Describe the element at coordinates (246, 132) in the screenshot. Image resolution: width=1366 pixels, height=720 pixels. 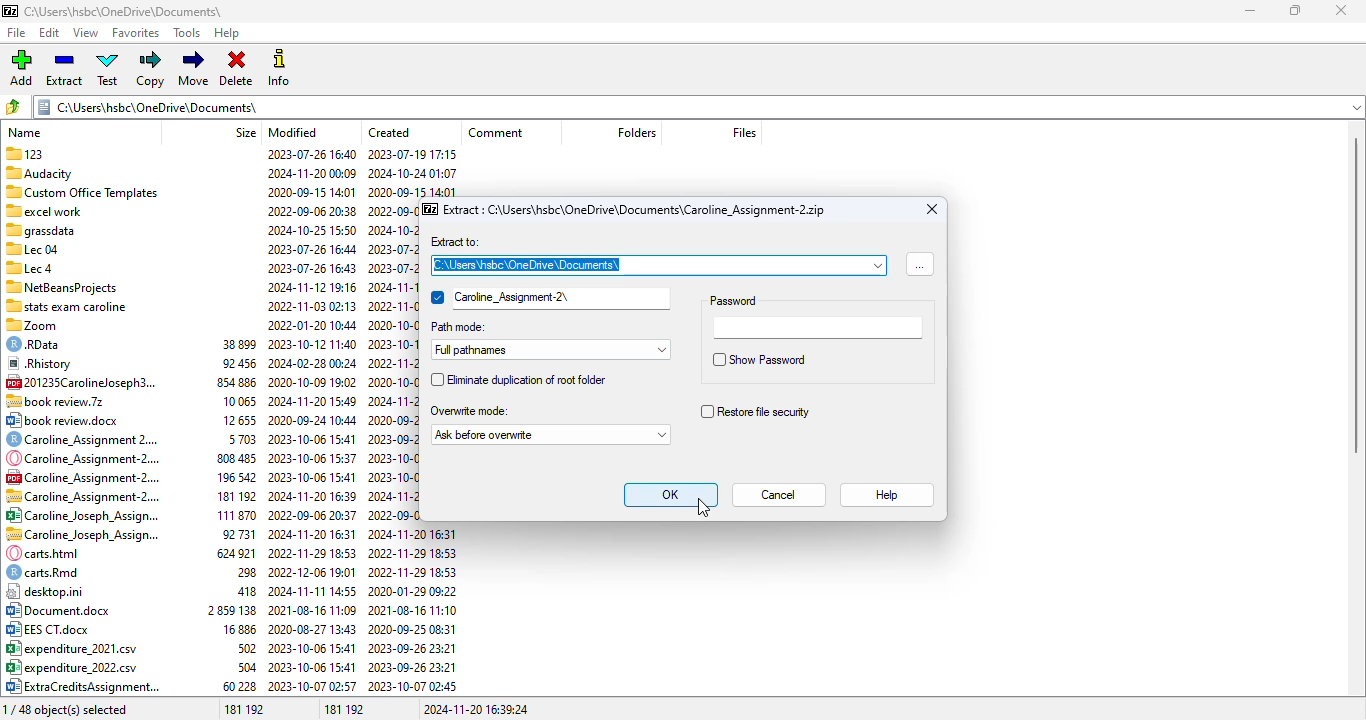
I see `size` at that location.